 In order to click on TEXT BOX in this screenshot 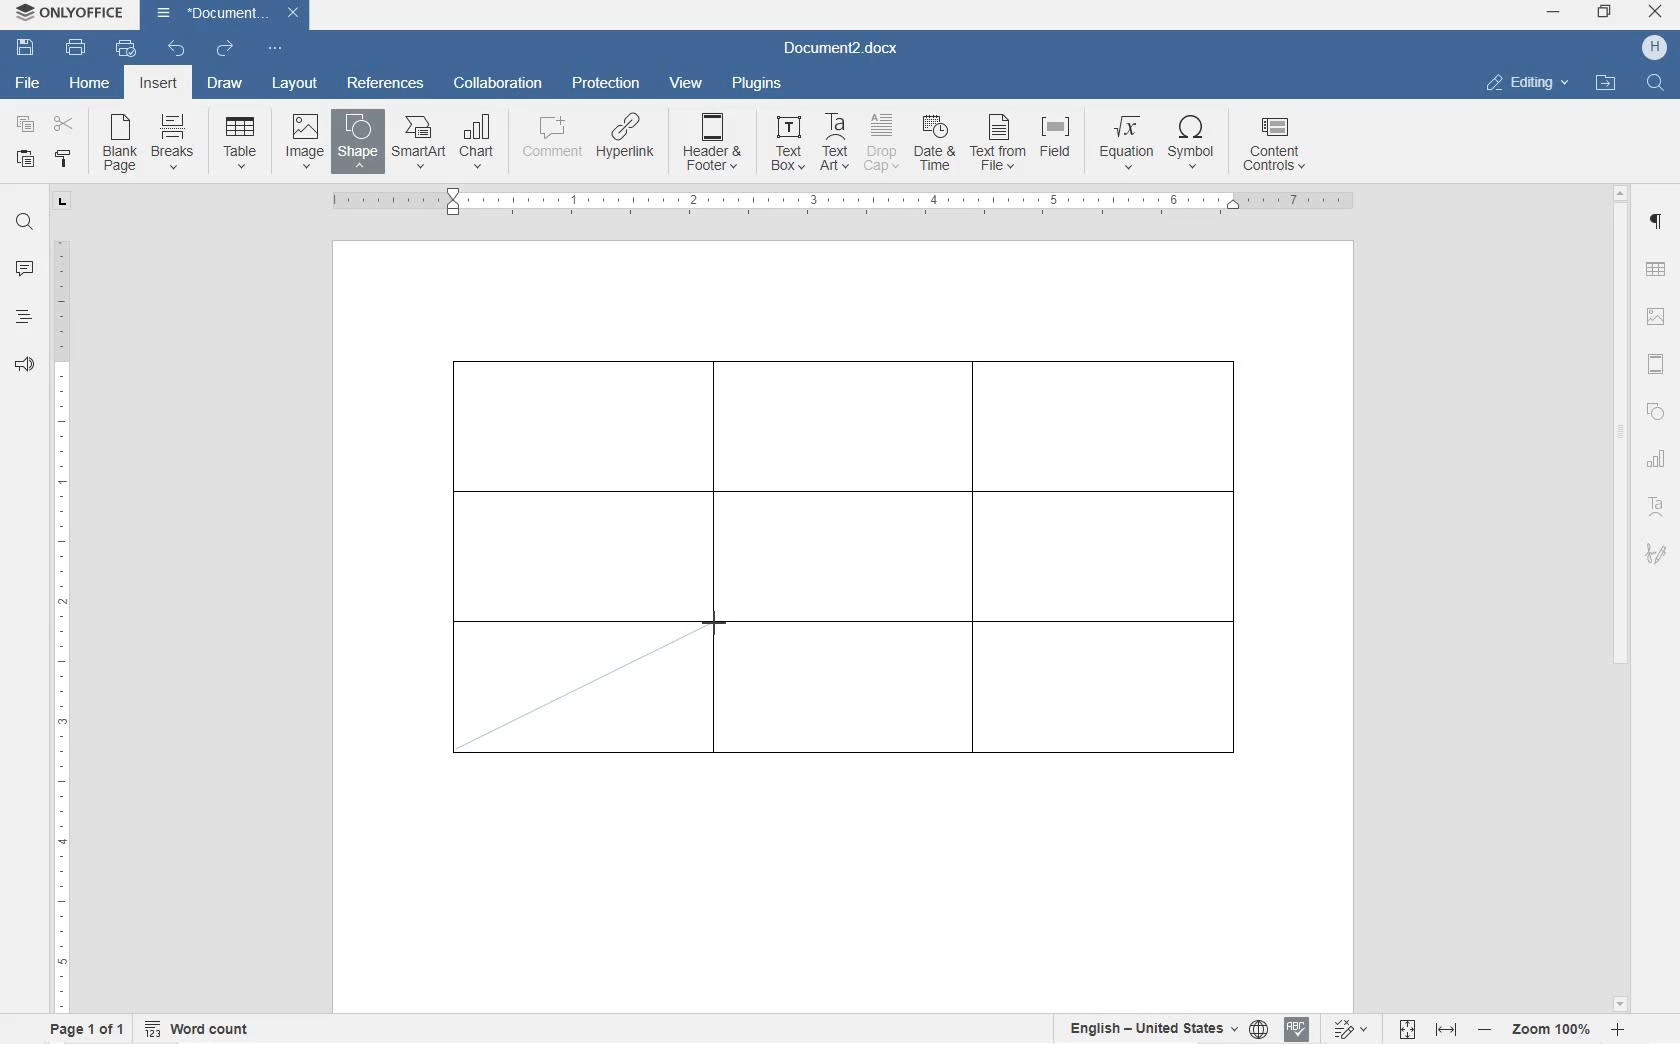, I will do `click(785, 146)`.